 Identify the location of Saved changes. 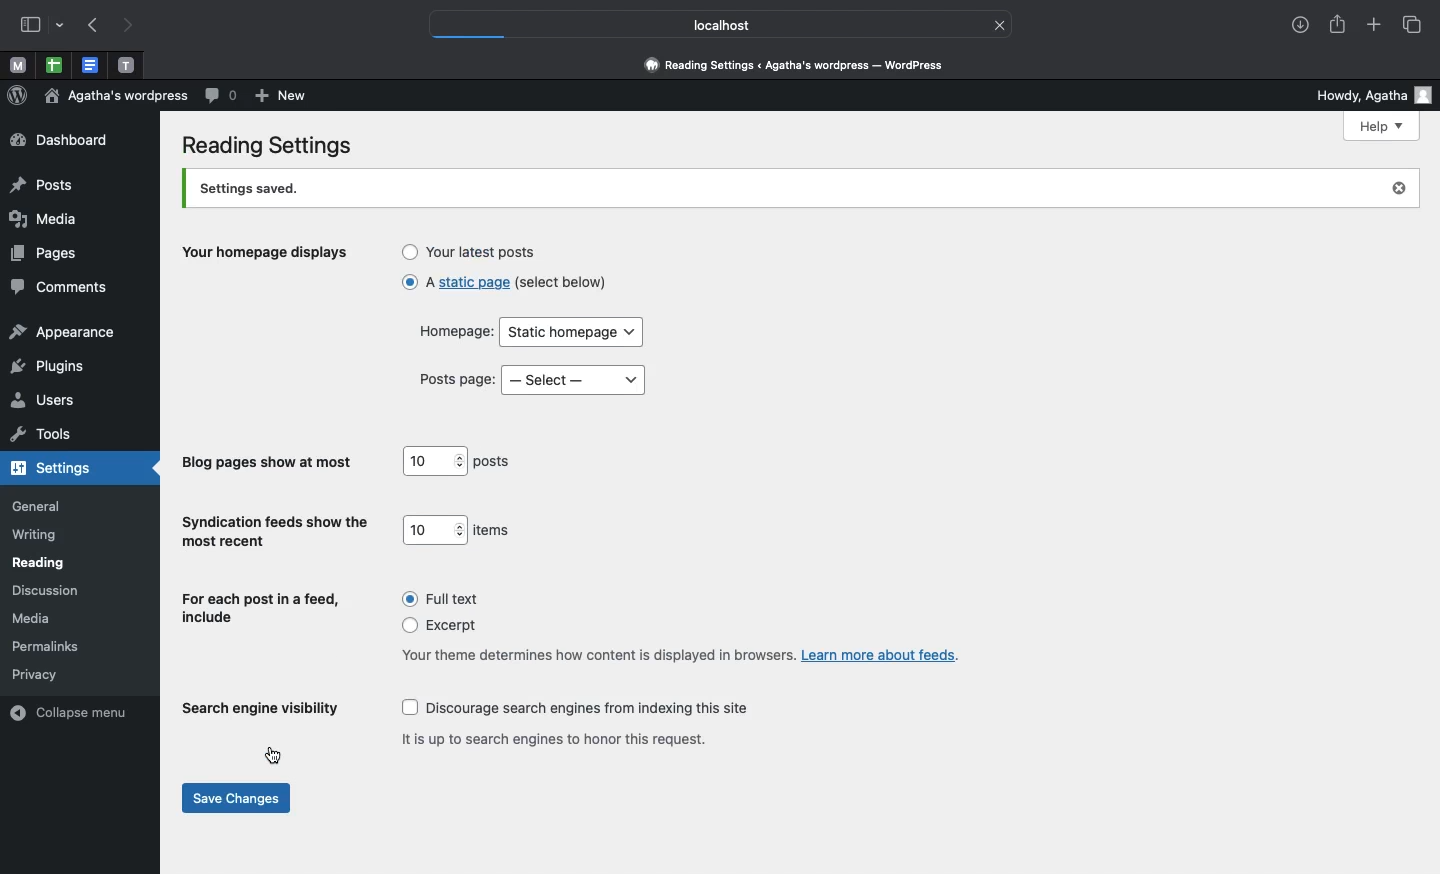
(237, 798).